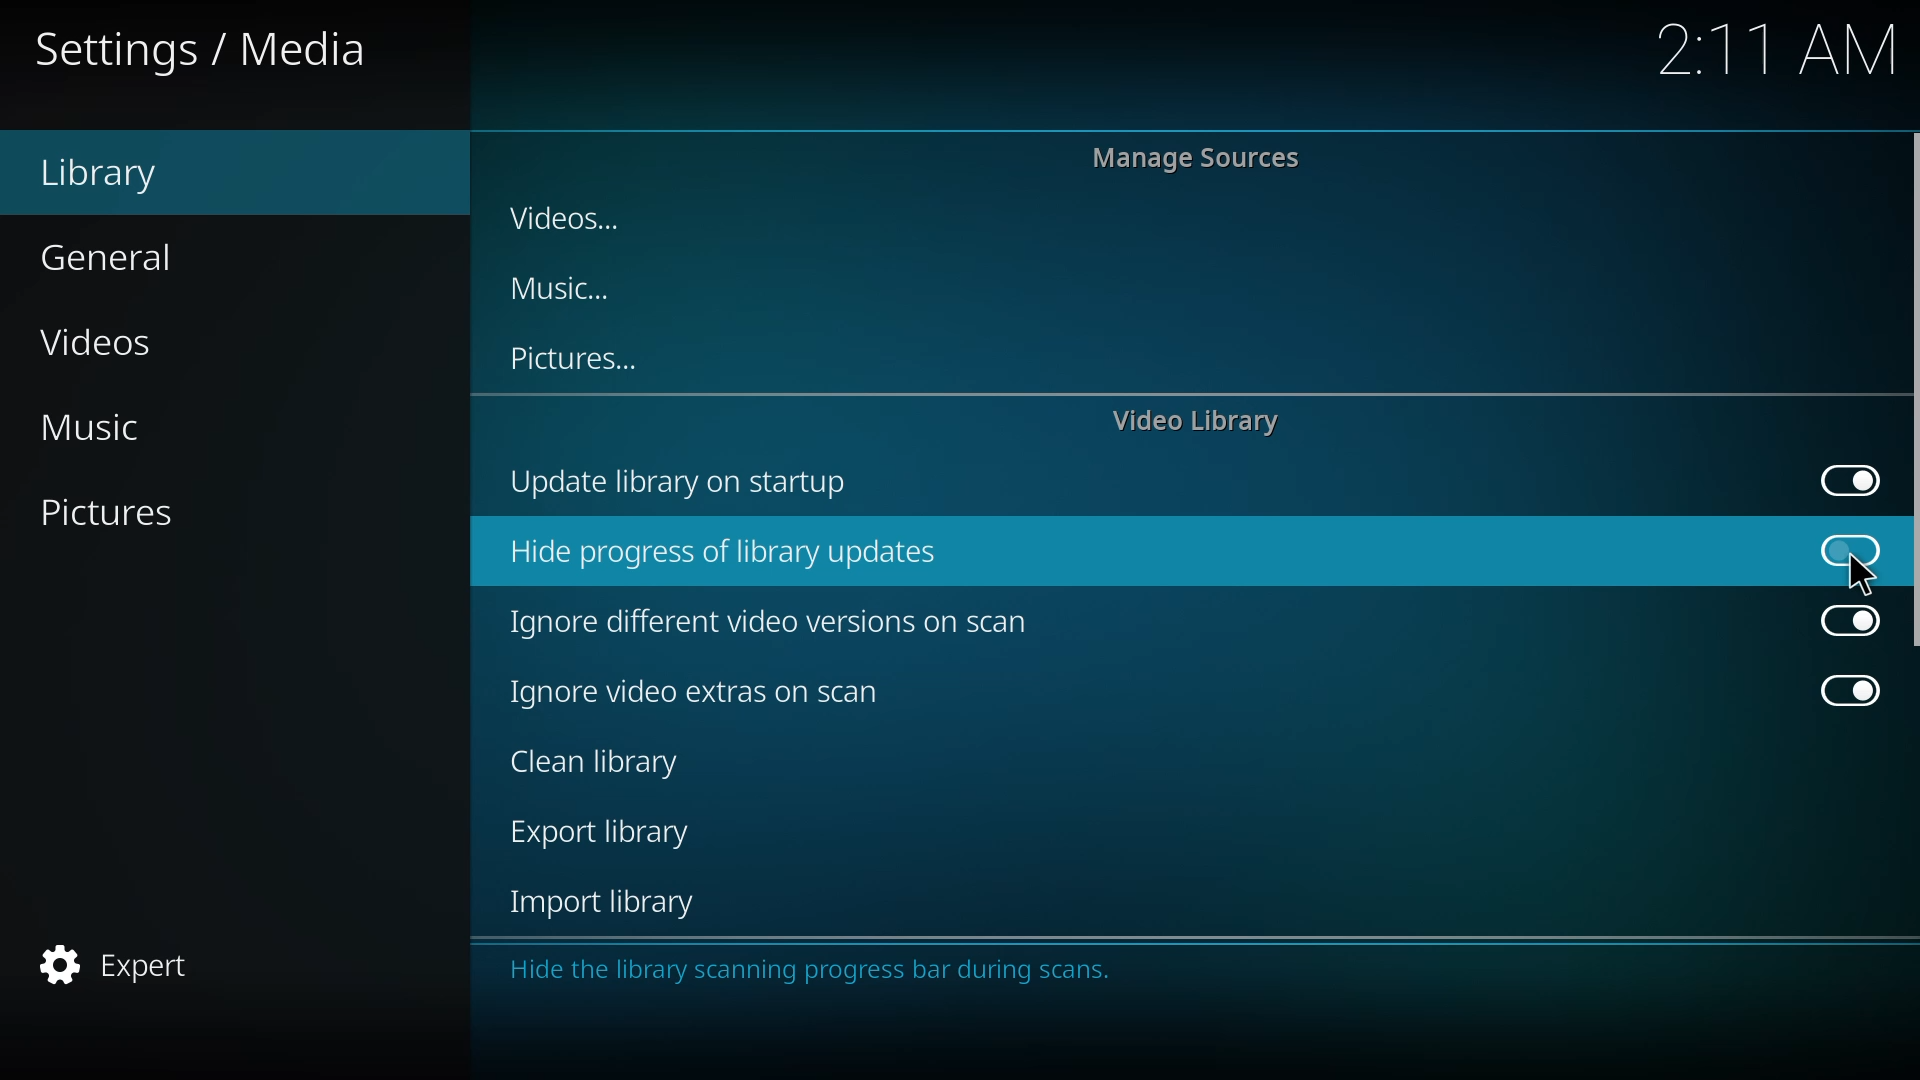  What do you see at coordinates (698, 692) in the screenshot?
I see `ignore video extras on scan` at bounding box center [698, 692].